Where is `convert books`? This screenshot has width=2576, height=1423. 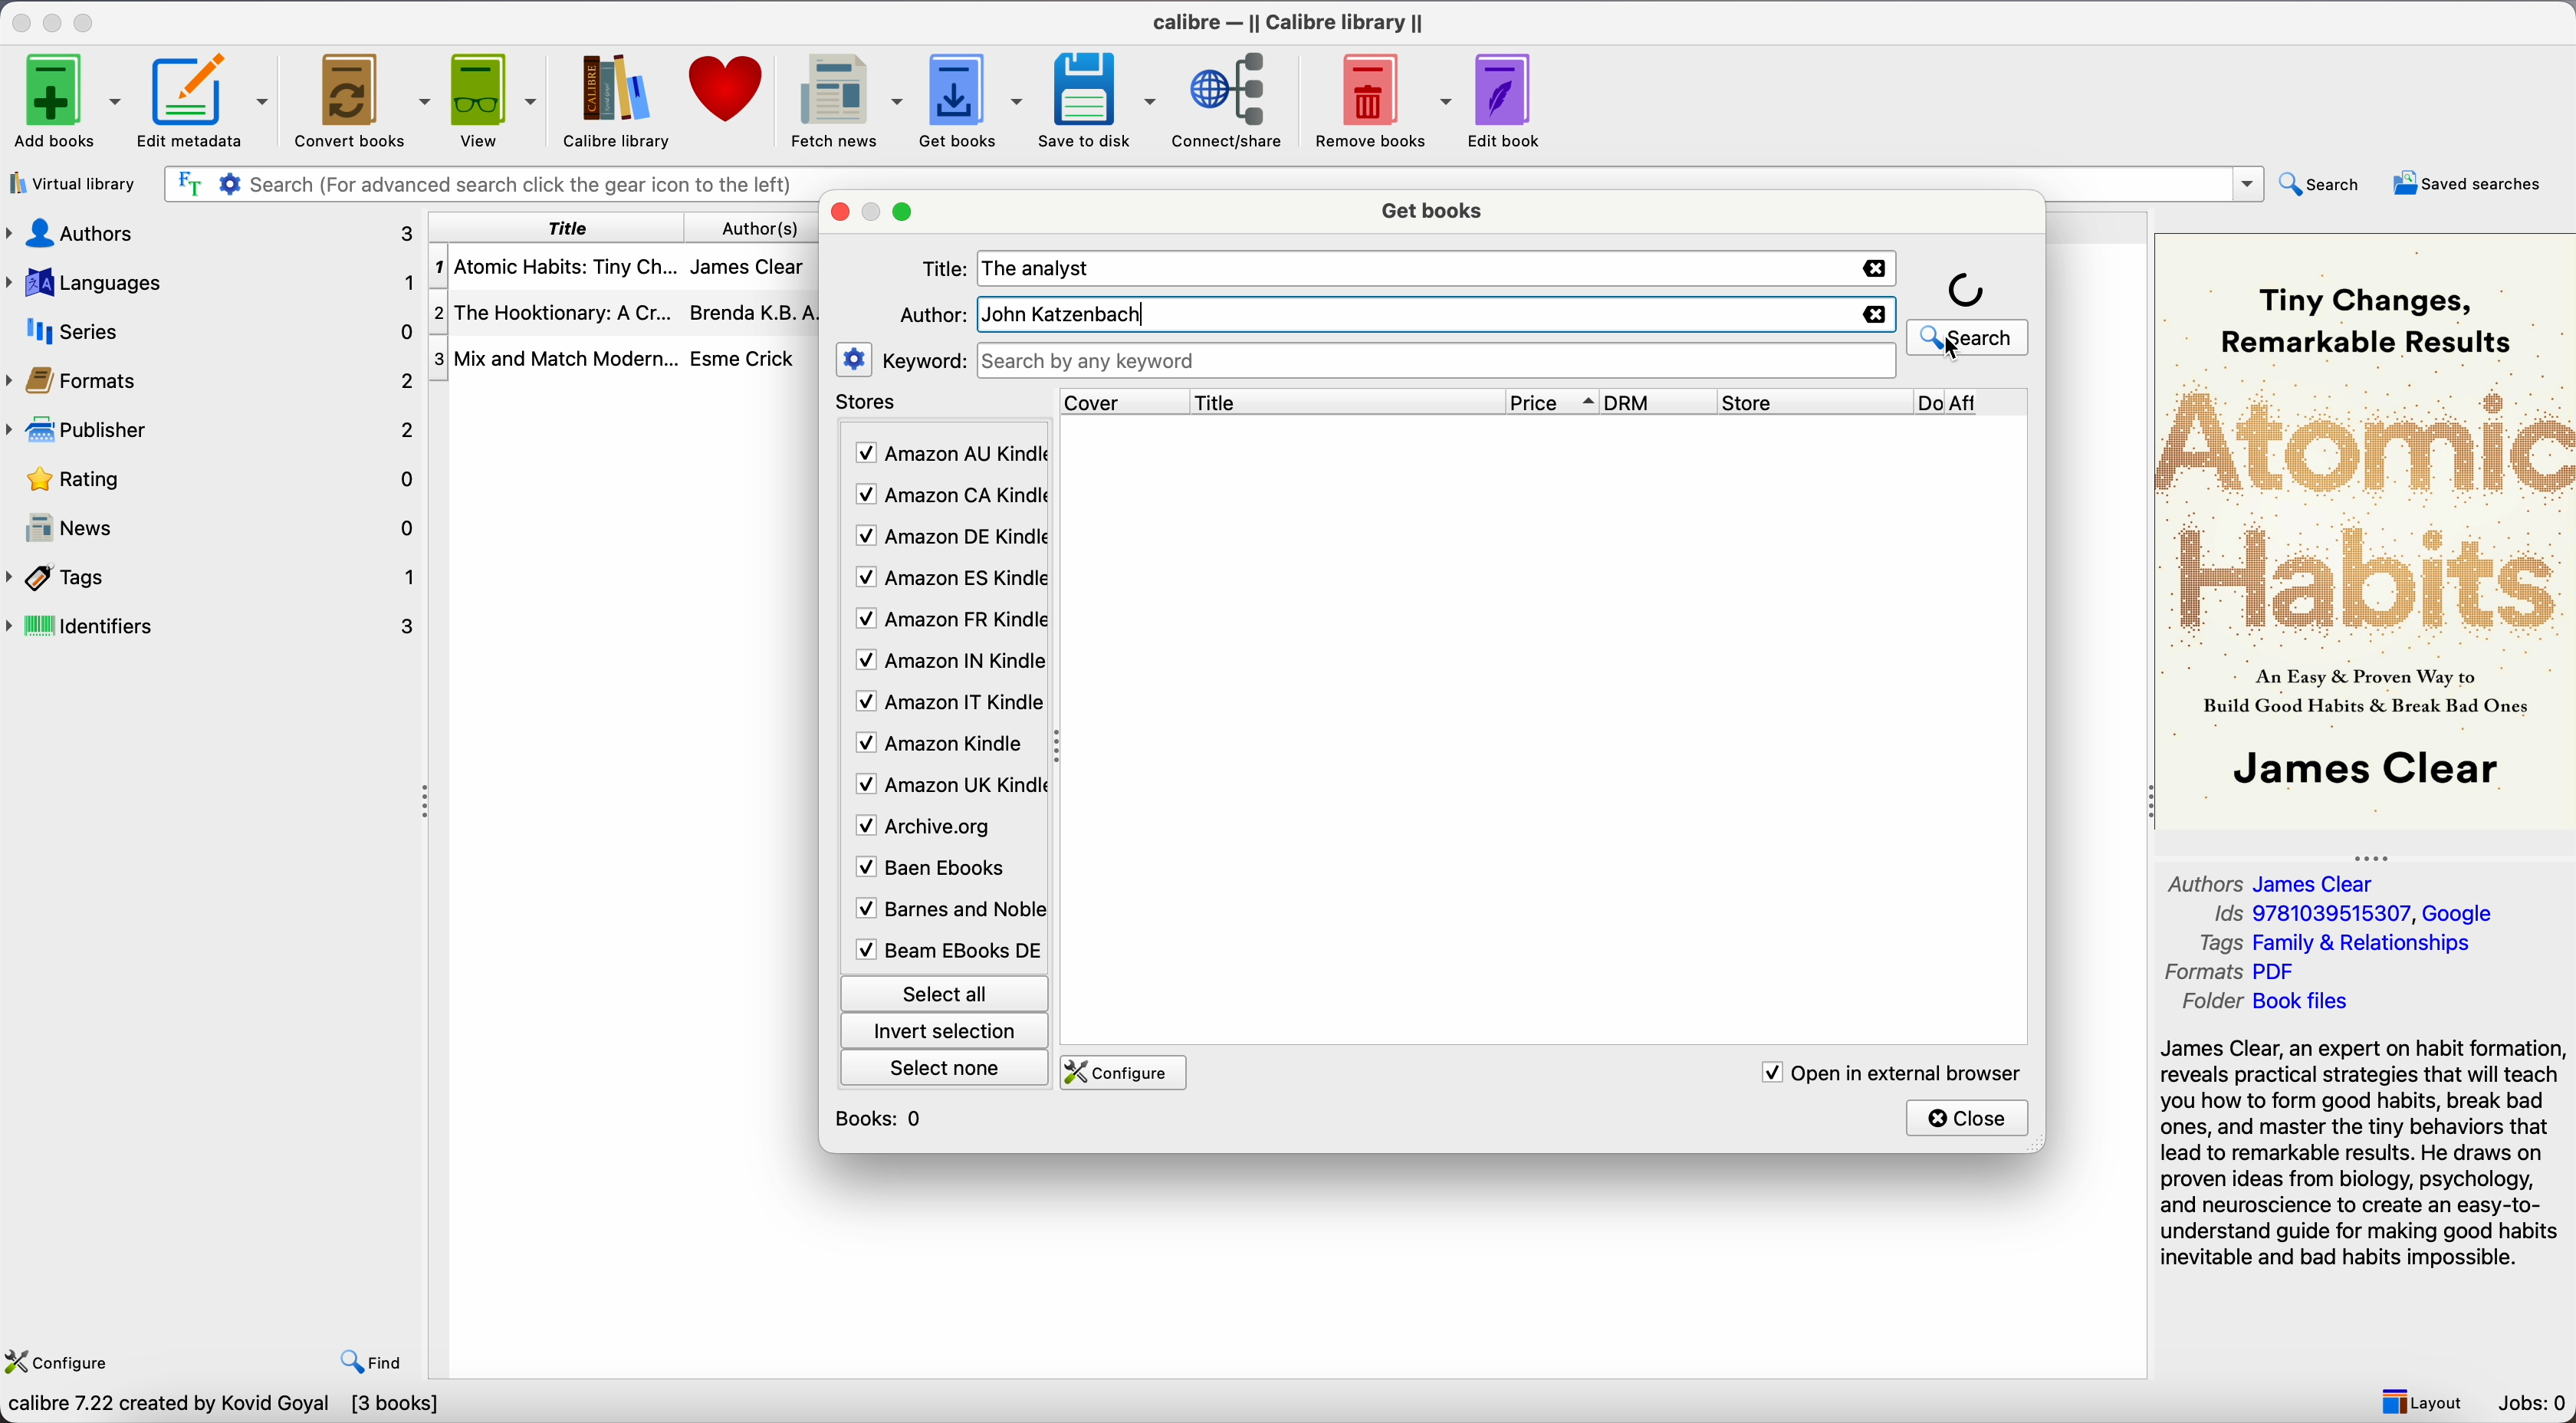
convert books is located at coordinates (360, 99).